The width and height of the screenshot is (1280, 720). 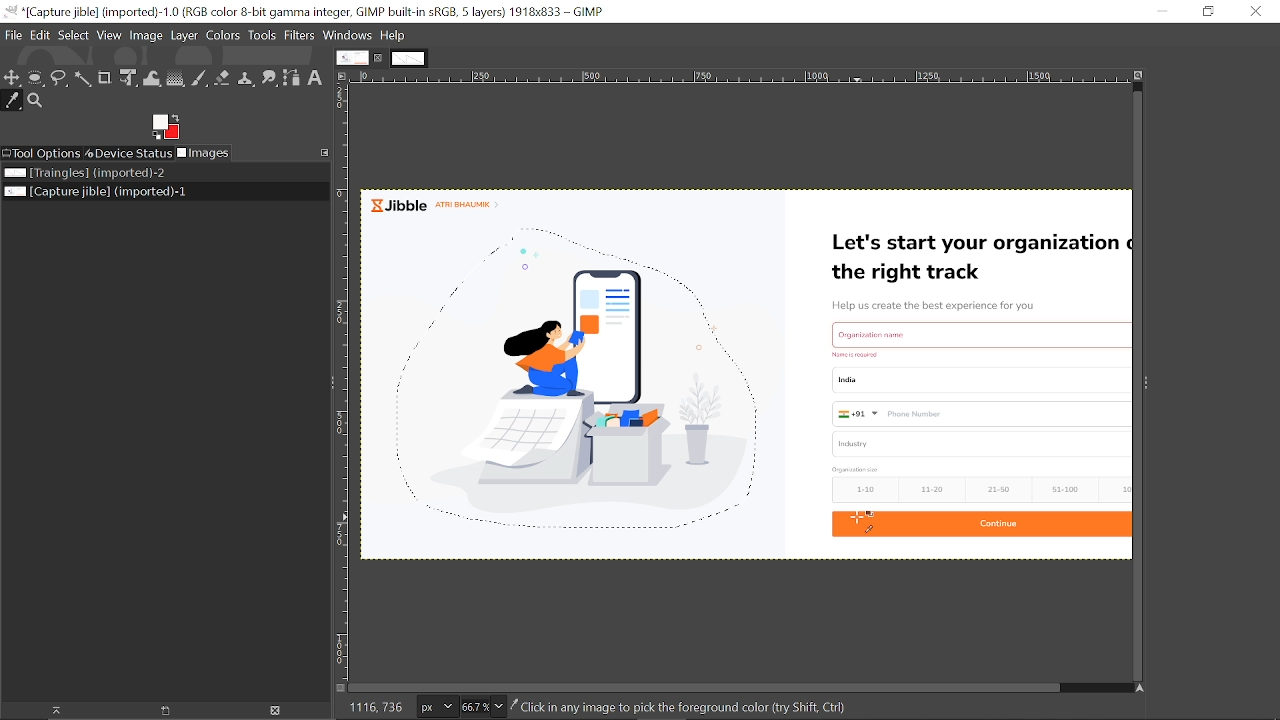 What do you see at coordinates (1160, 12) in the screenshot?
I see `Minimize` at bounding box center [1160, 12].